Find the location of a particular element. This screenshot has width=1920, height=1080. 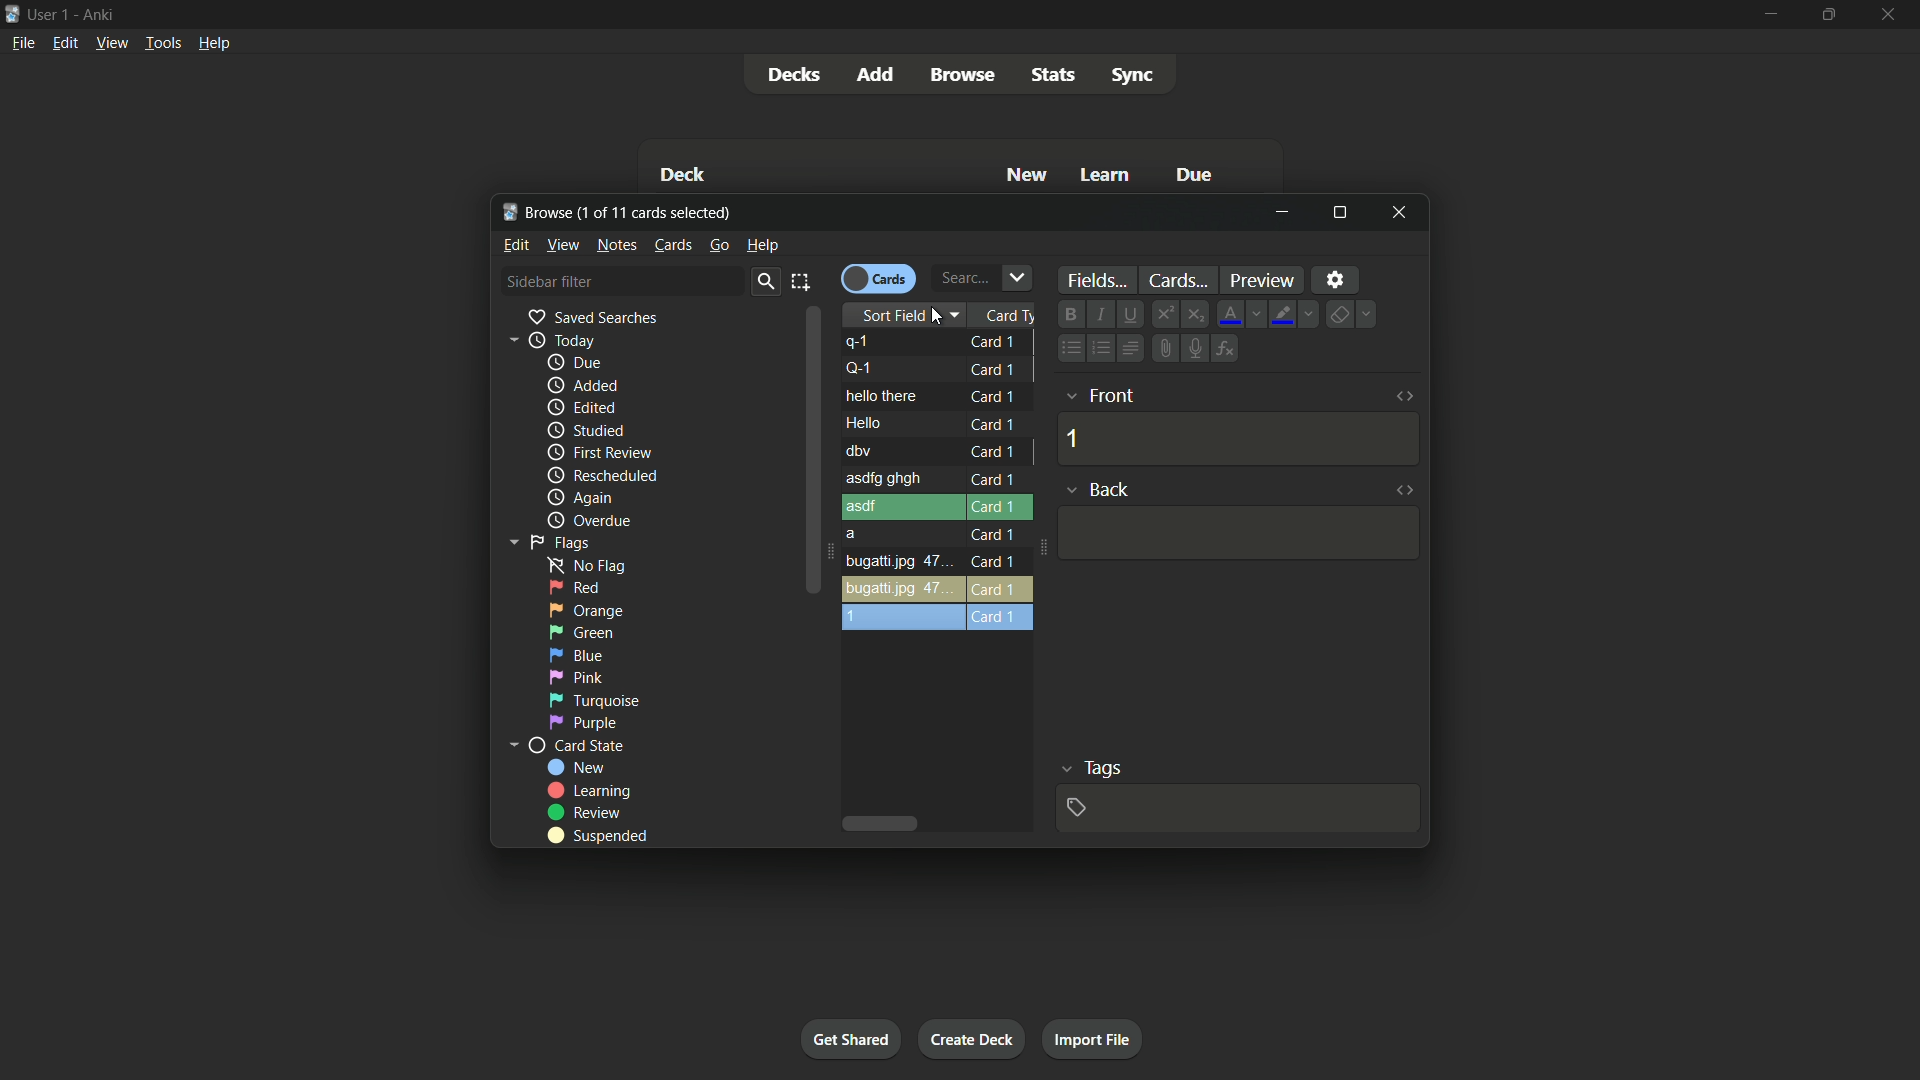

text highlight is located at coordinates (1284, 316).